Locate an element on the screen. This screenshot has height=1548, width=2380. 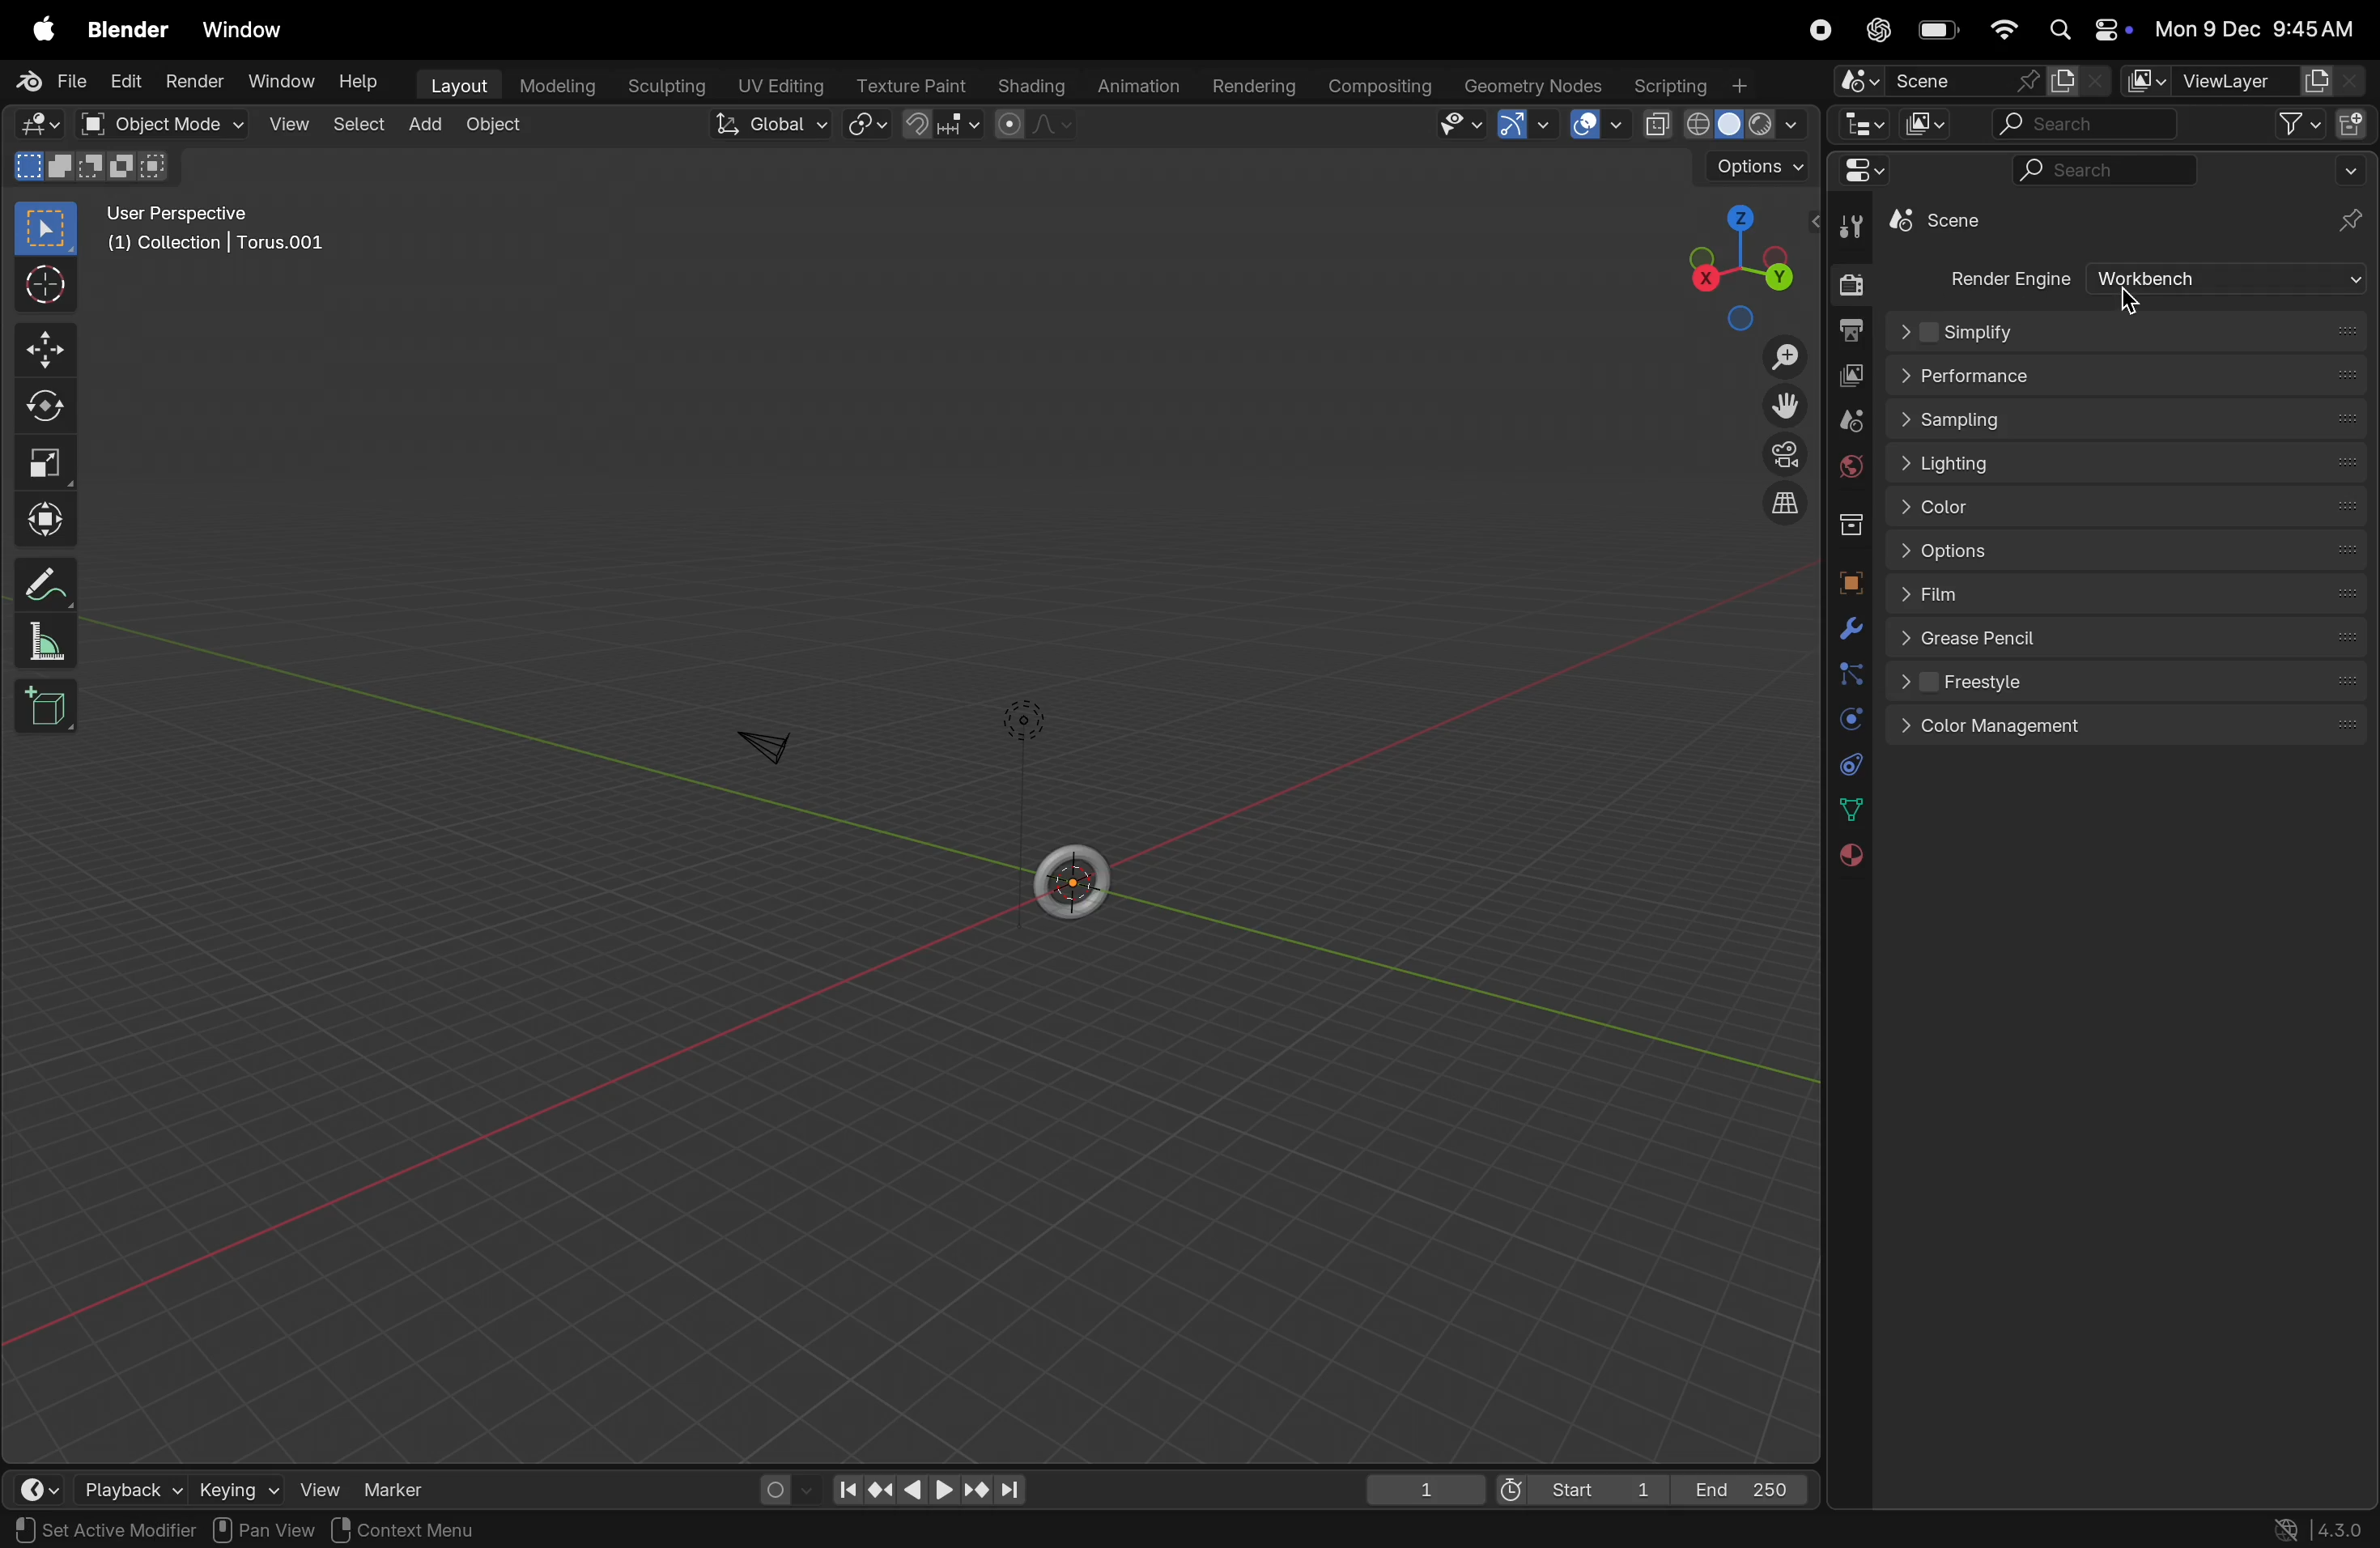
record is located at coordinates (1814, 31).